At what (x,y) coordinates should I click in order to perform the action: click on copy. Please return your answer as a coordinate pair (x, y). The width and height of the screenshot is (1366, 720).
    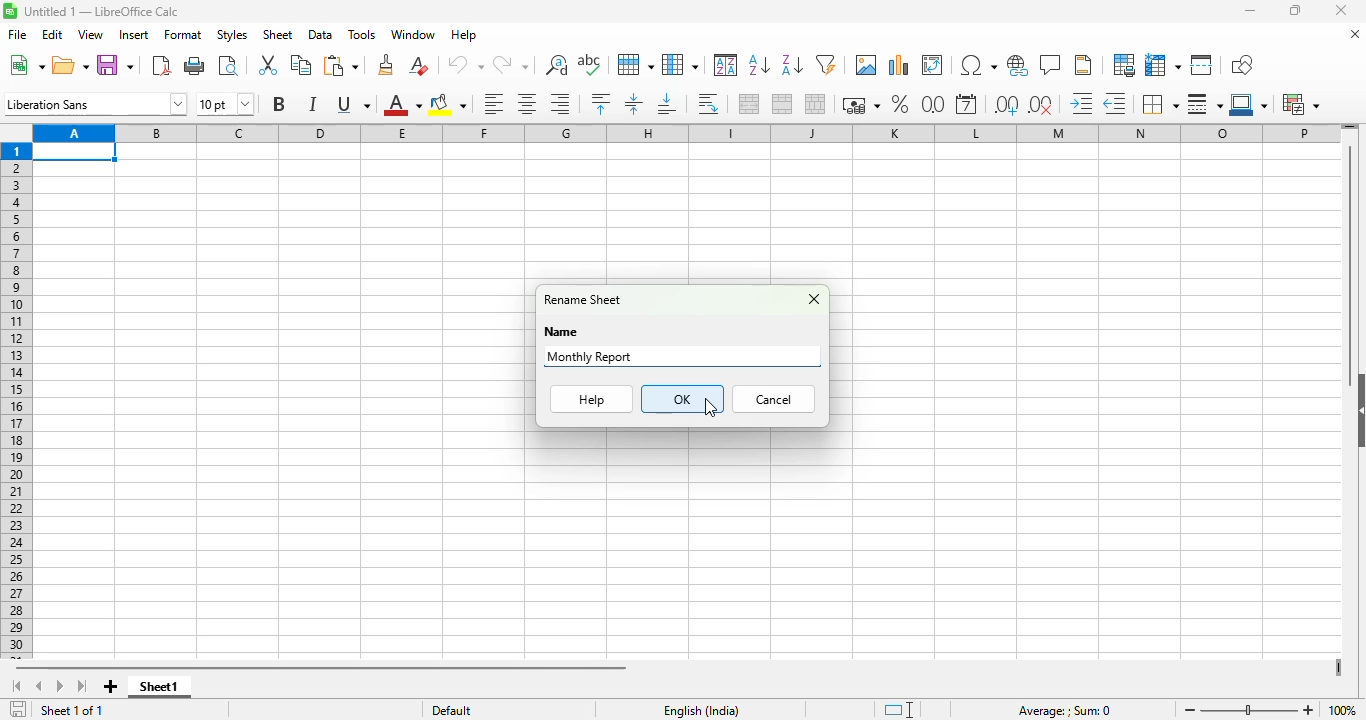
    Looking at the image, I should click on (301, 63).